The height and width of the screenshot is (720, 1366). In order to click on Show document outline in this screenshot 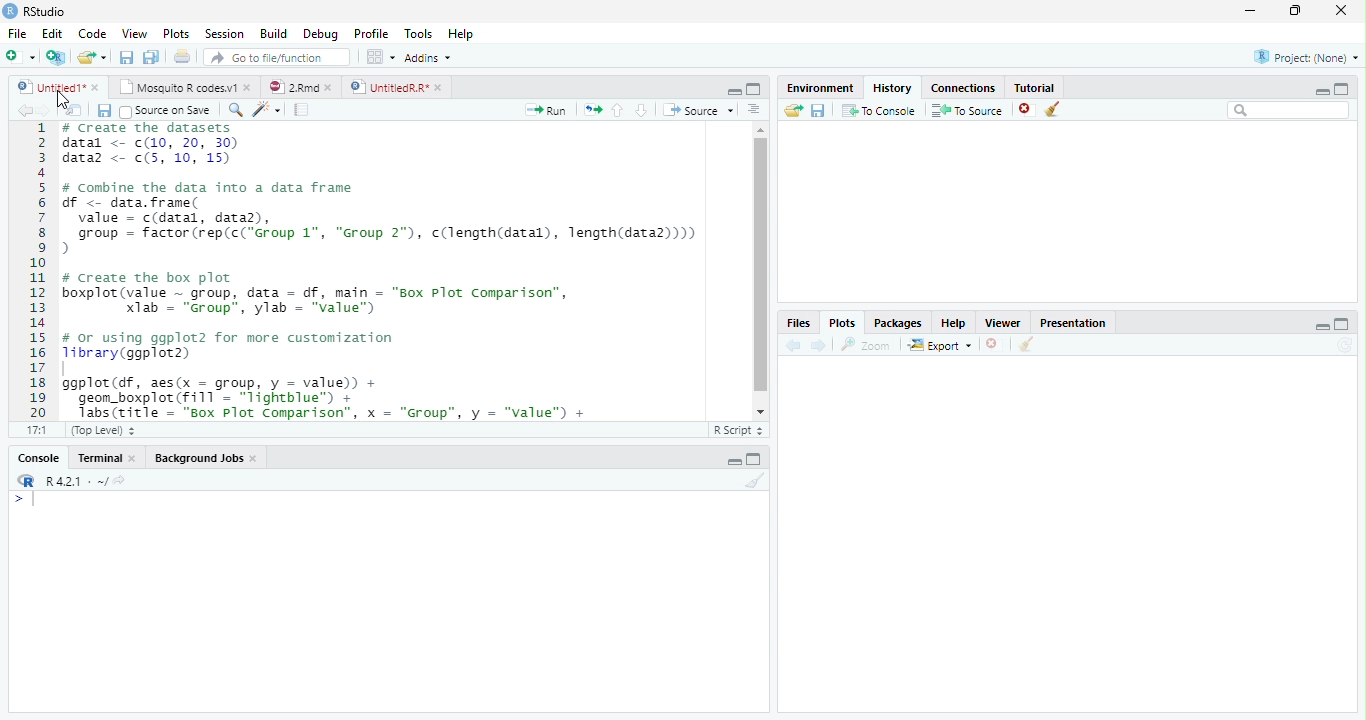, I will do `click(754, 109)`.